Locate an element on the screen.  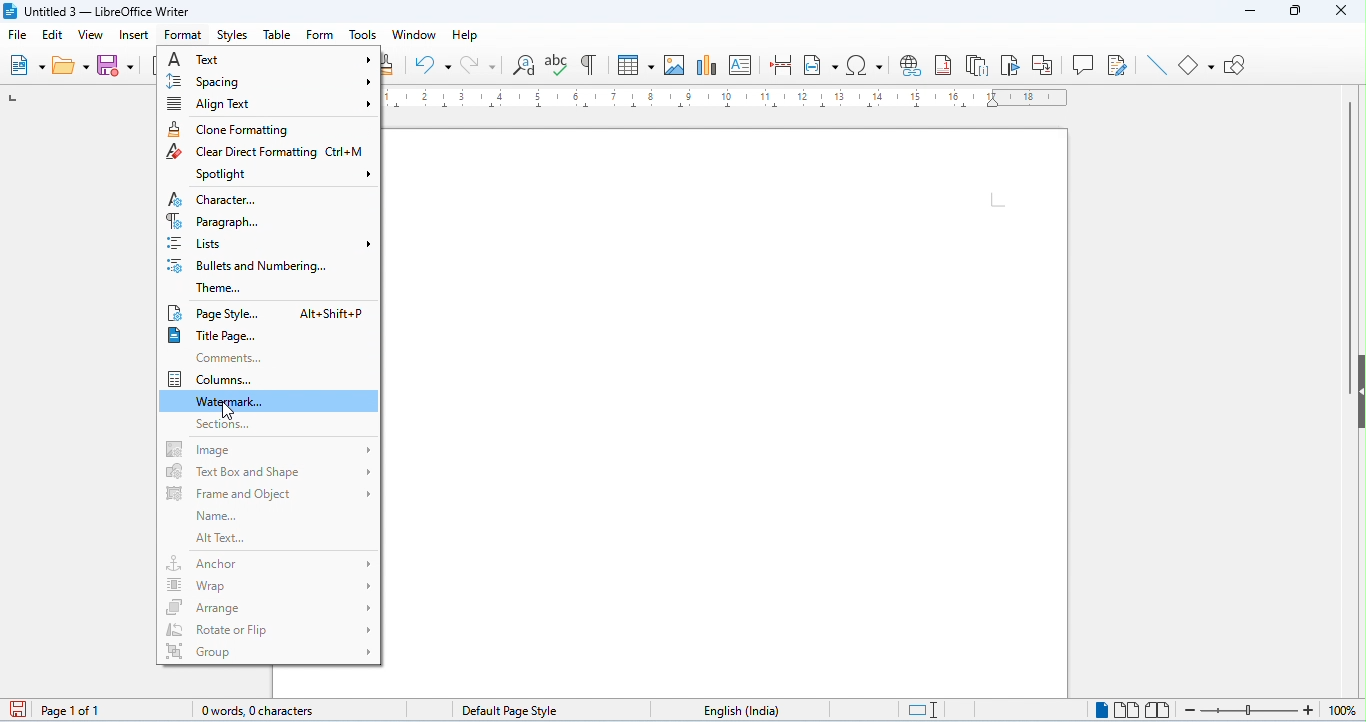
watermark is located at coordinates (268, 402).